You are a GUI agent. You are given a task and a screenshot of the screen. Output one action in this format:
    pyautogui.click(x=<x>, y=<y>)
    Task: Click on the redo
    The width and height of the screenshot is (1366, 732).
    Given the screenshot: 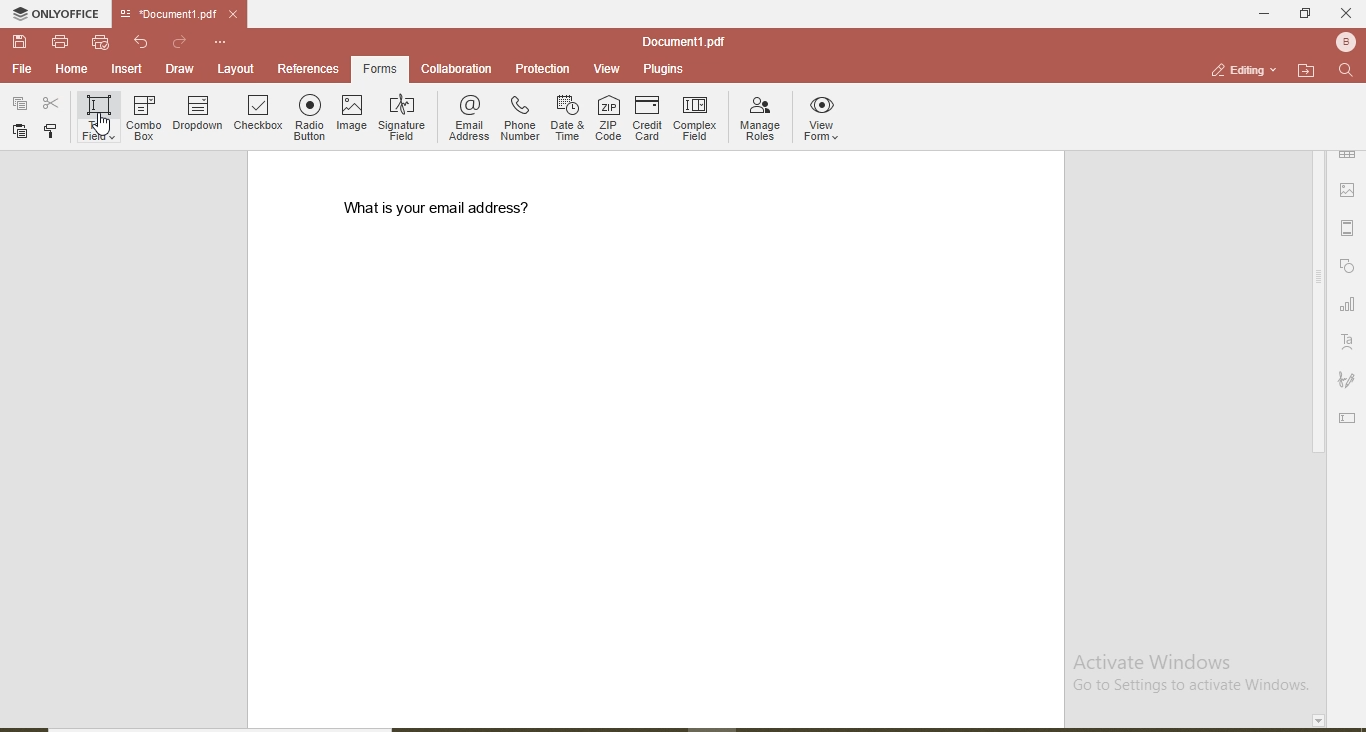 What is the action you would take?
    pyautogui.click(x=181, y=41)
    